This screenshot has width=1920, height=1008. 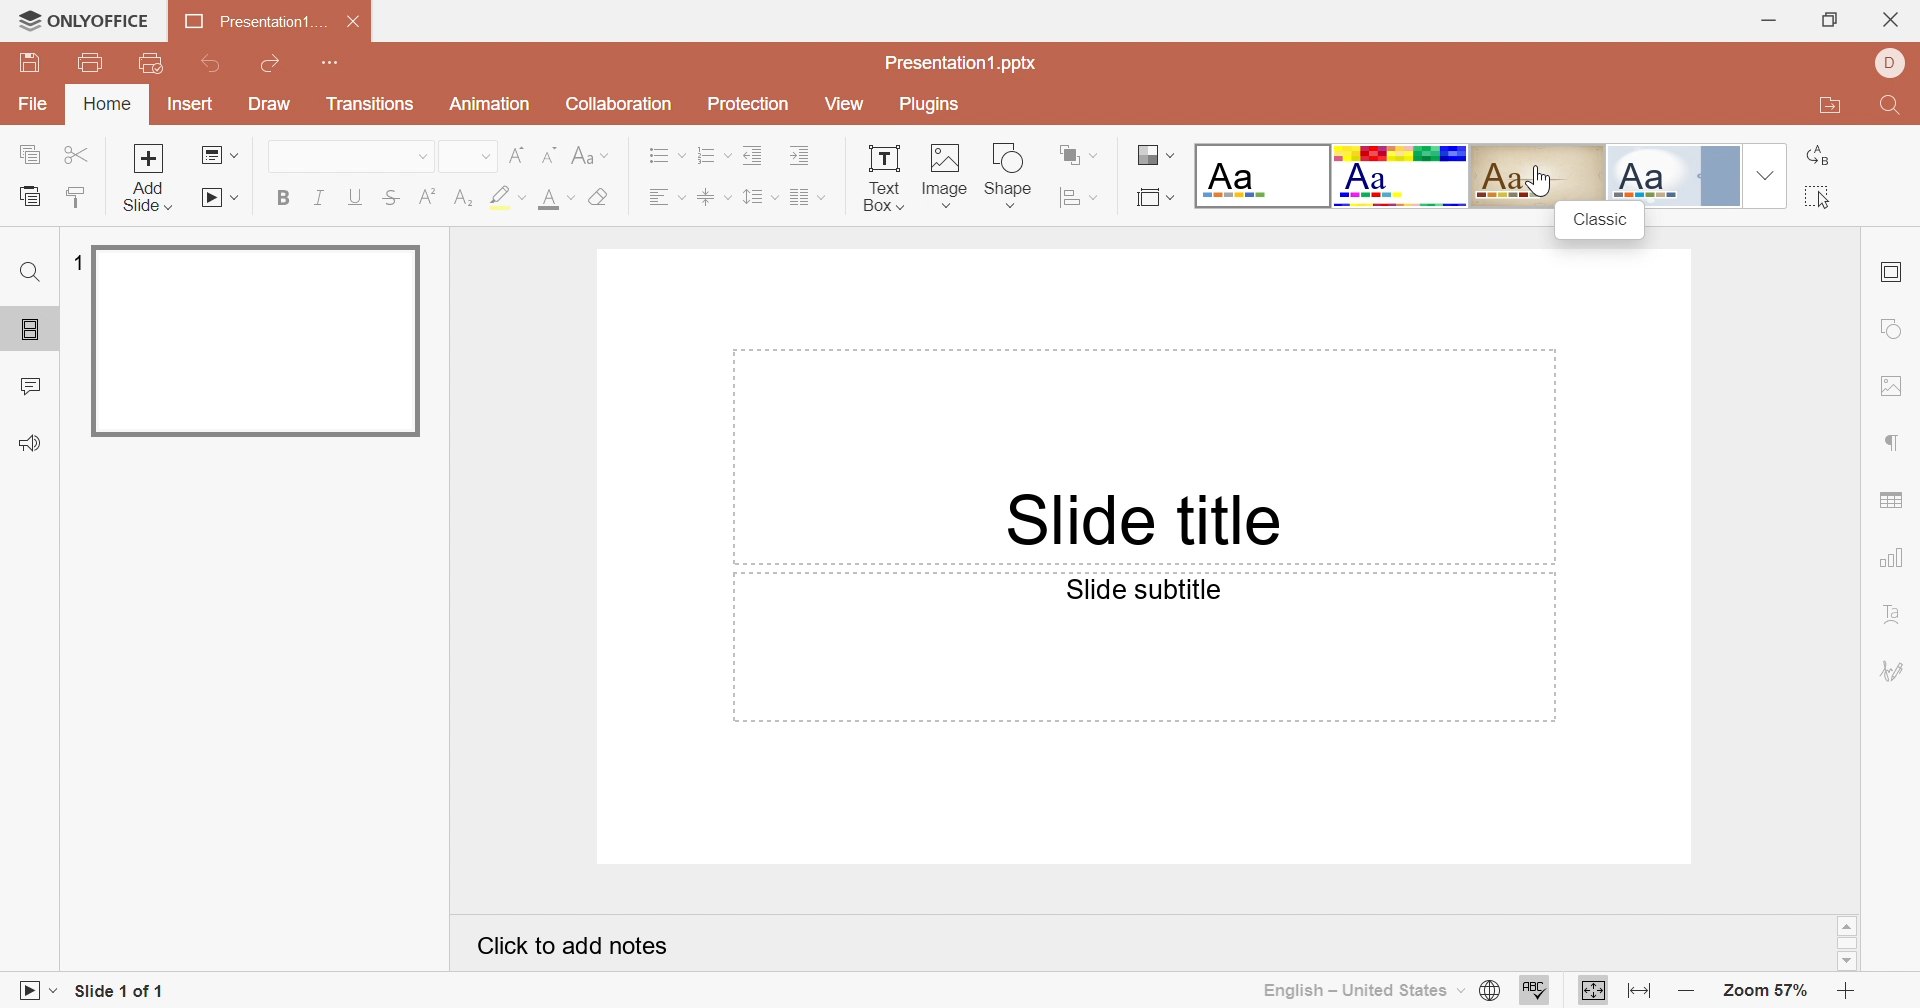 I want to click on English - United States, so click(x=1357, y=990).